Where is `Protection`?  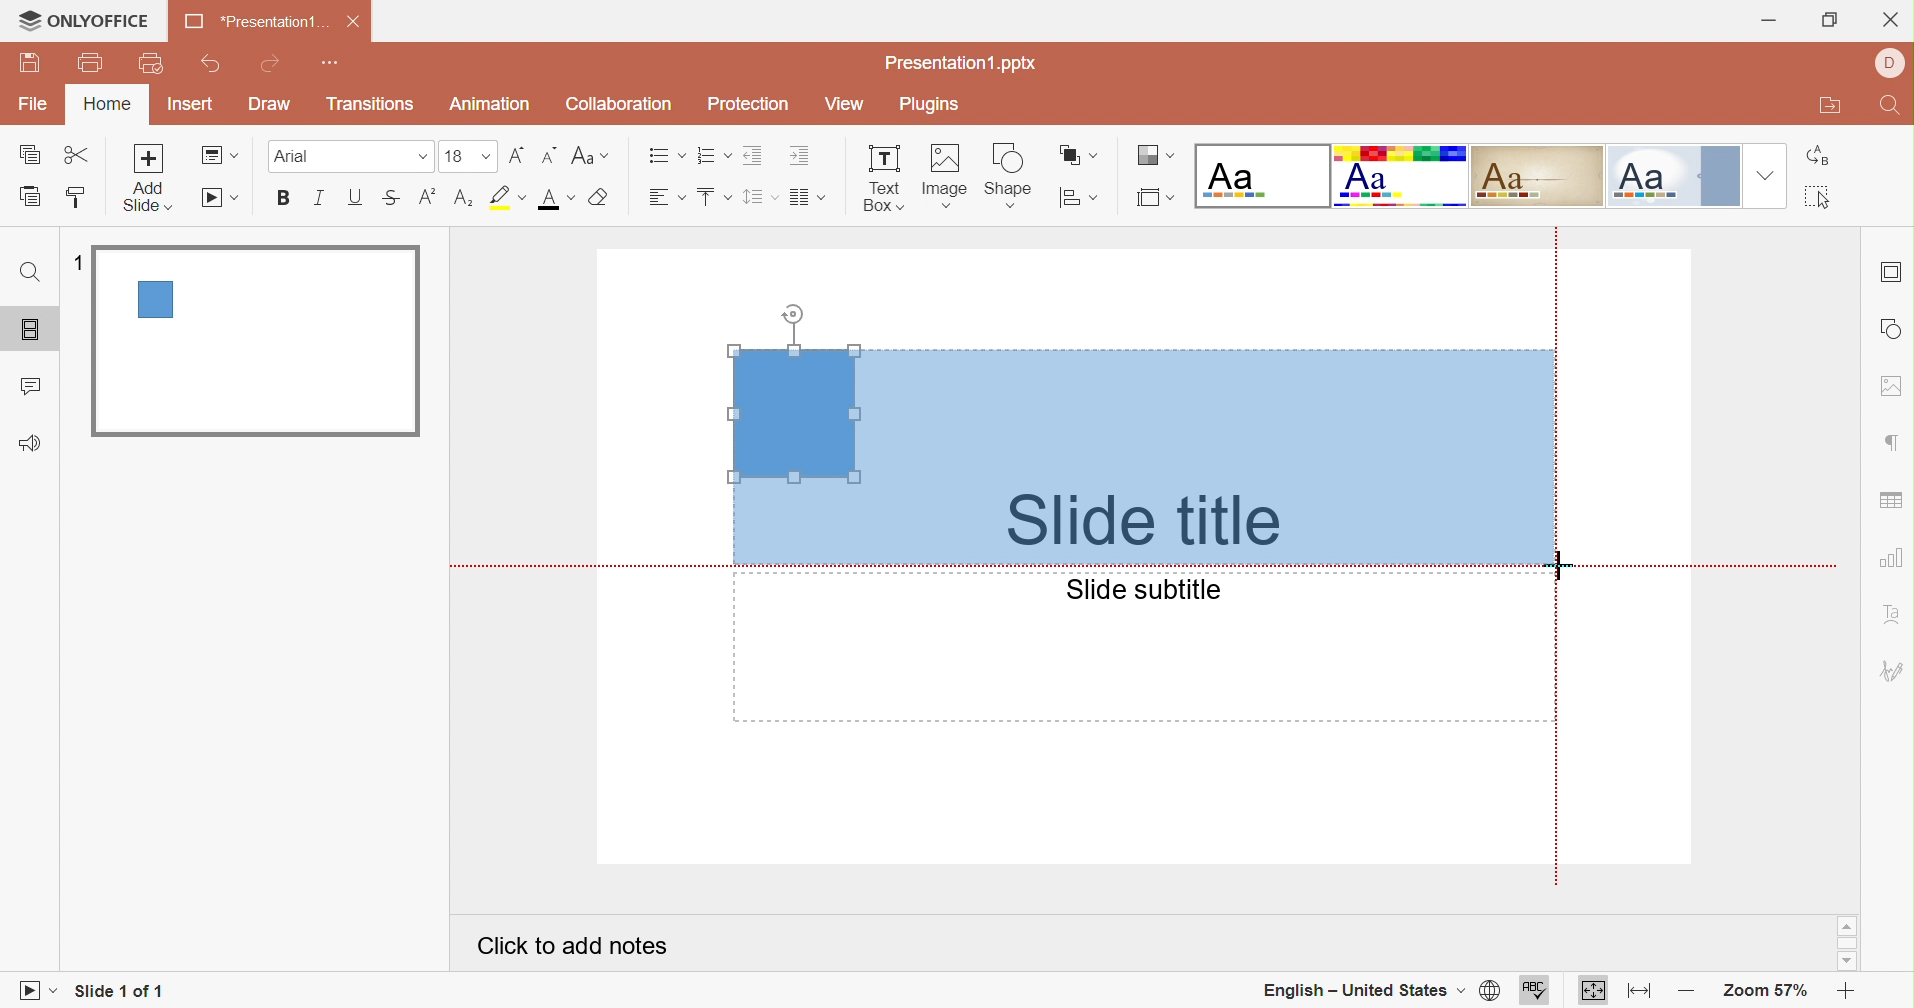
Protection is located at coordinates (749, 104).